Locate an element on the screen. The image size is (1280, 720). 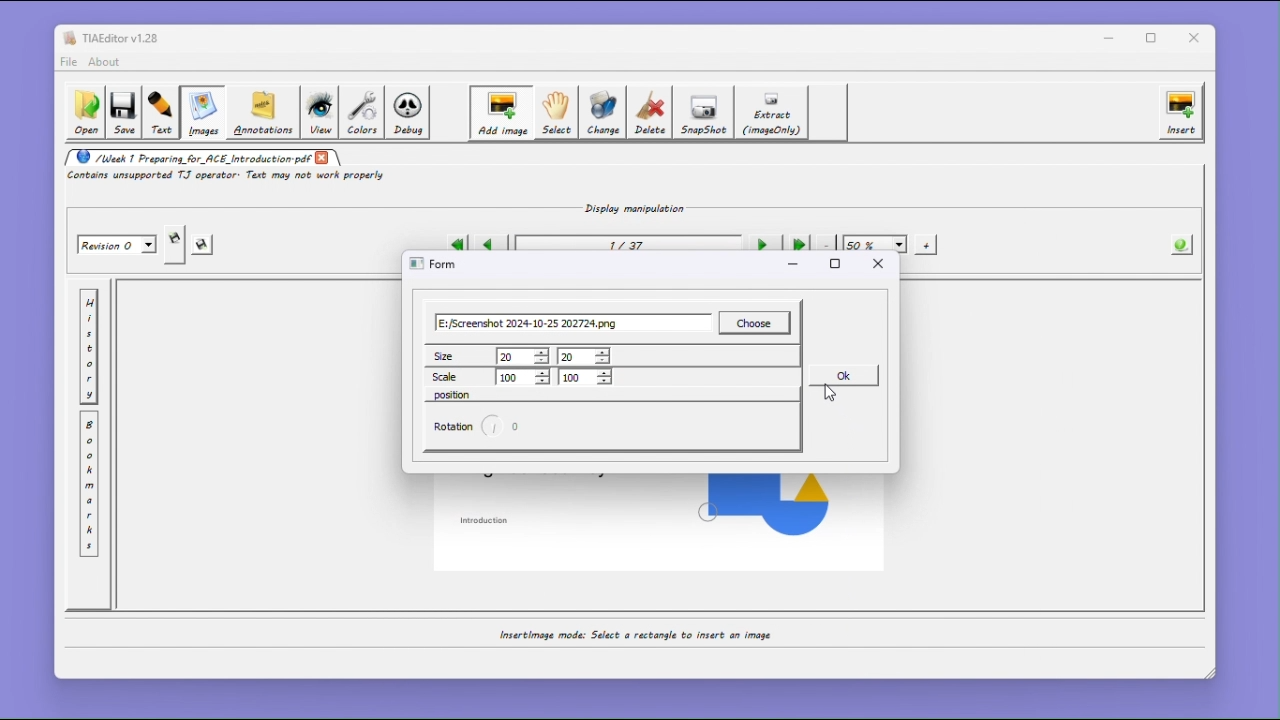
- is located at coordinates (827, 243).